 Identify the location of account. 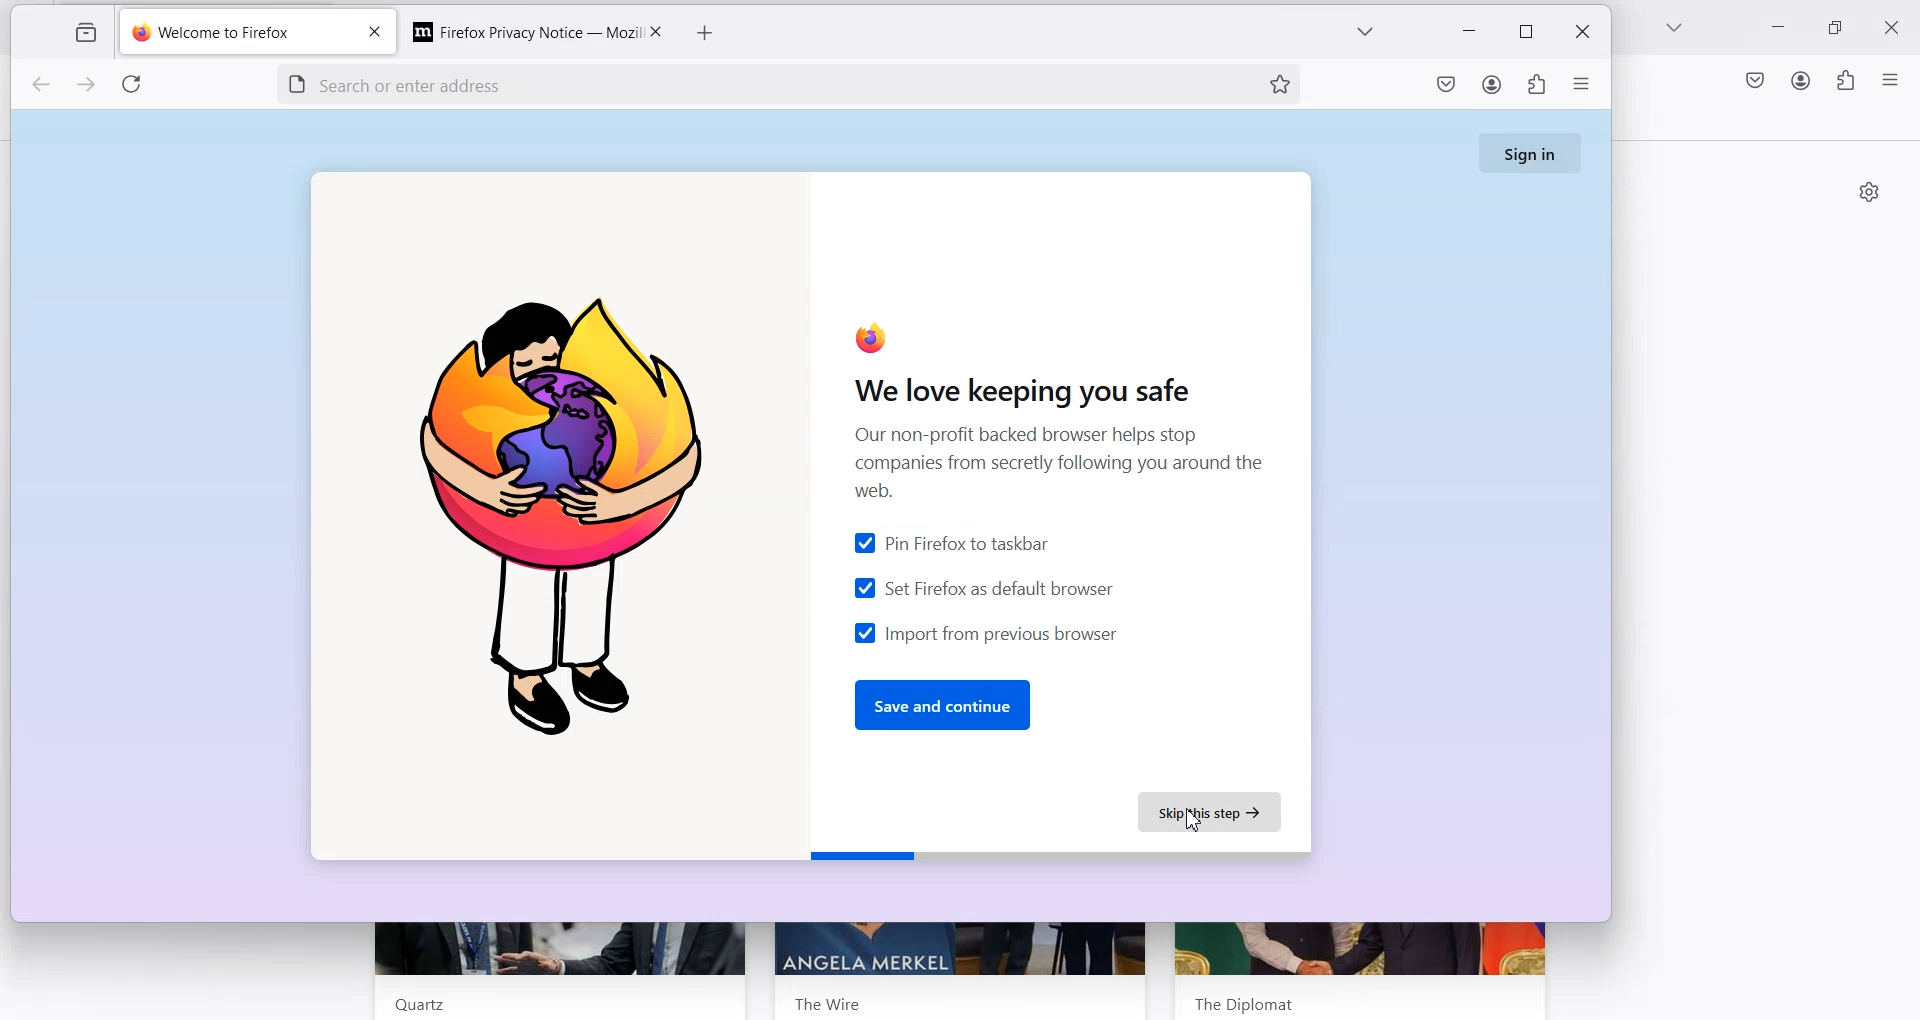
(1492, 87).